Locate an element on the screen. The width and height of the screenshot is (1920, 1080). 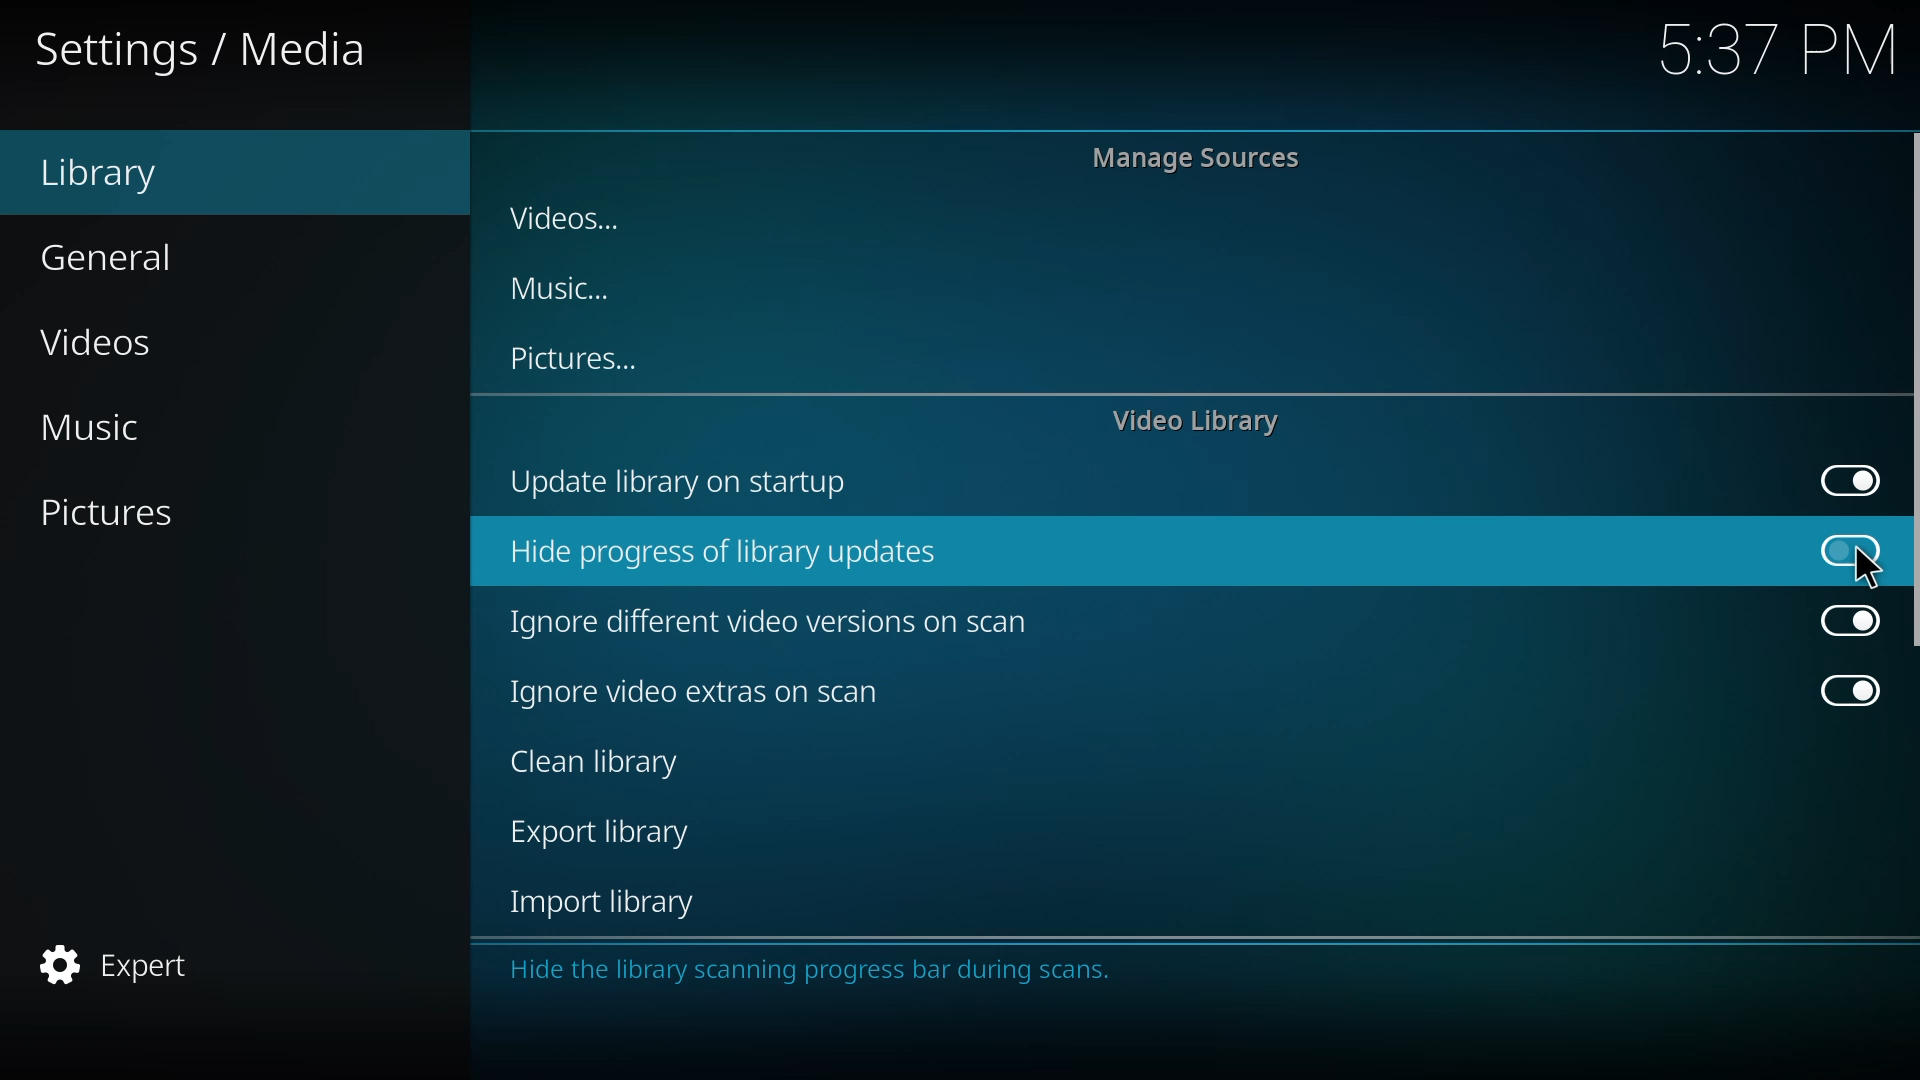
enabled is located at coordinates (1838, 621).